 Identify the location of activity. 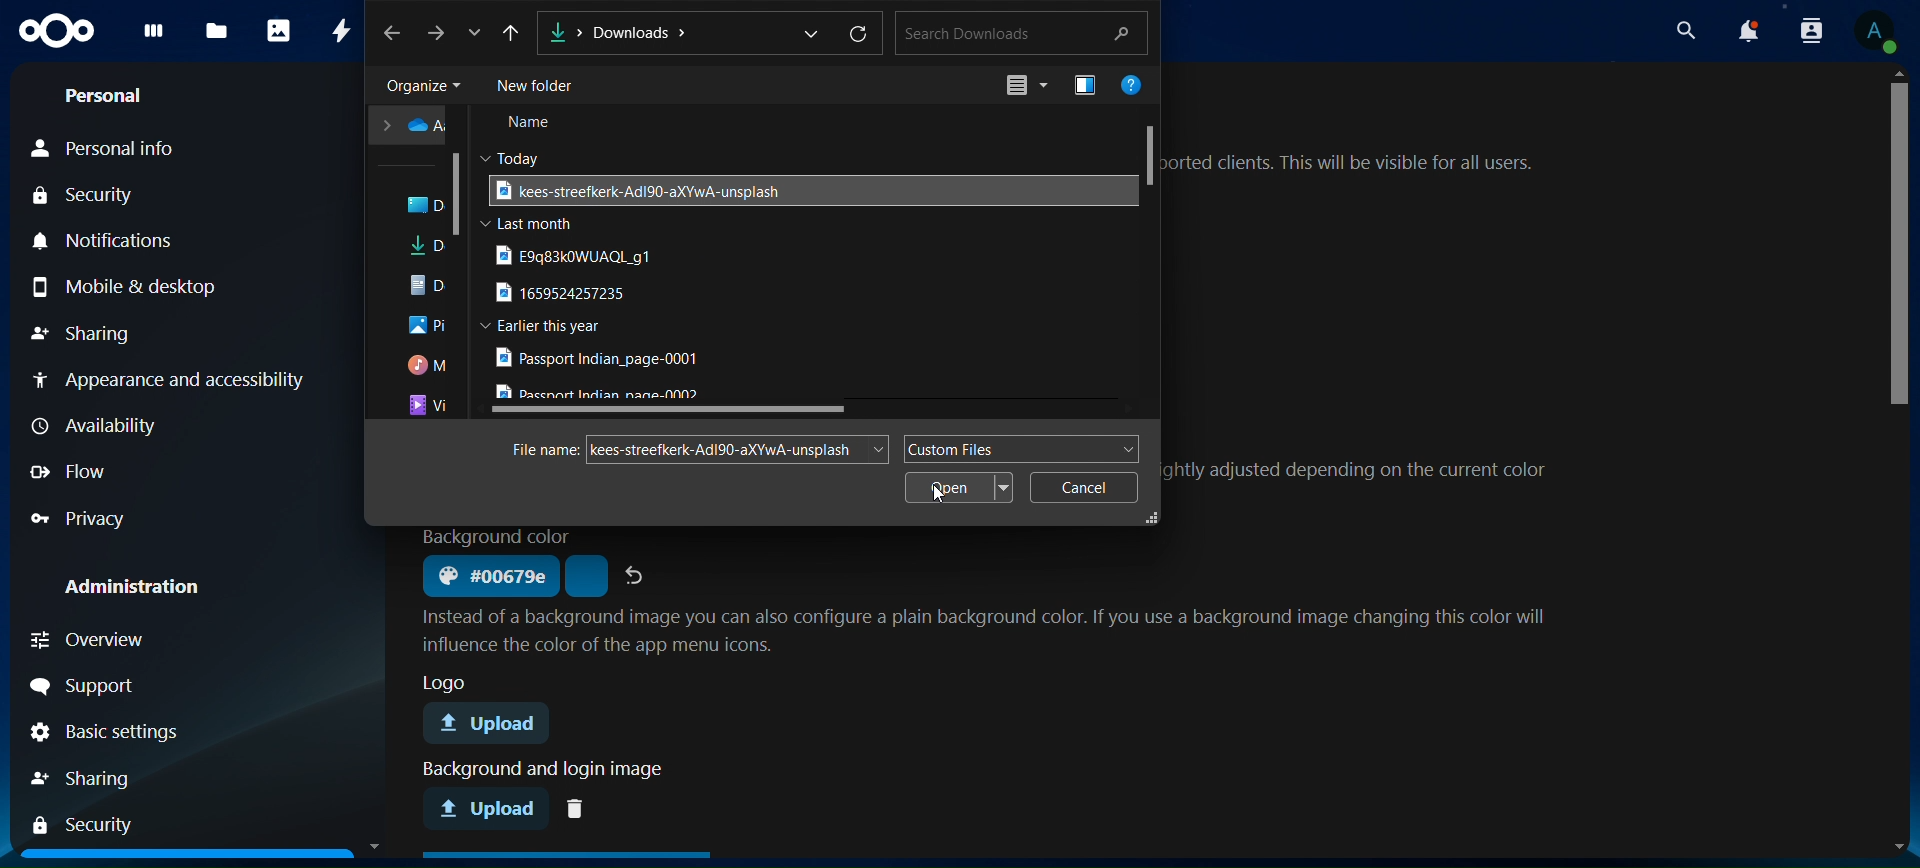
(343, 29).